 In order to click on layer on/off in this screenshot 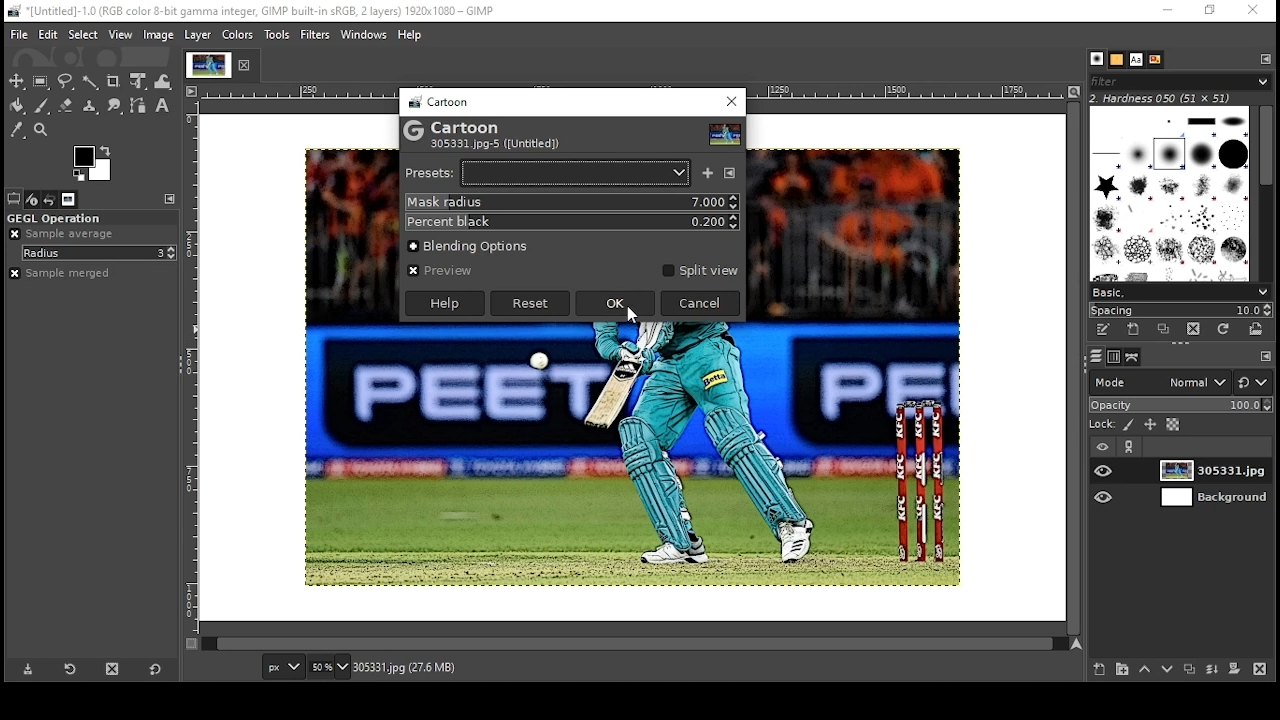, I will do `click(1106, 473)`.